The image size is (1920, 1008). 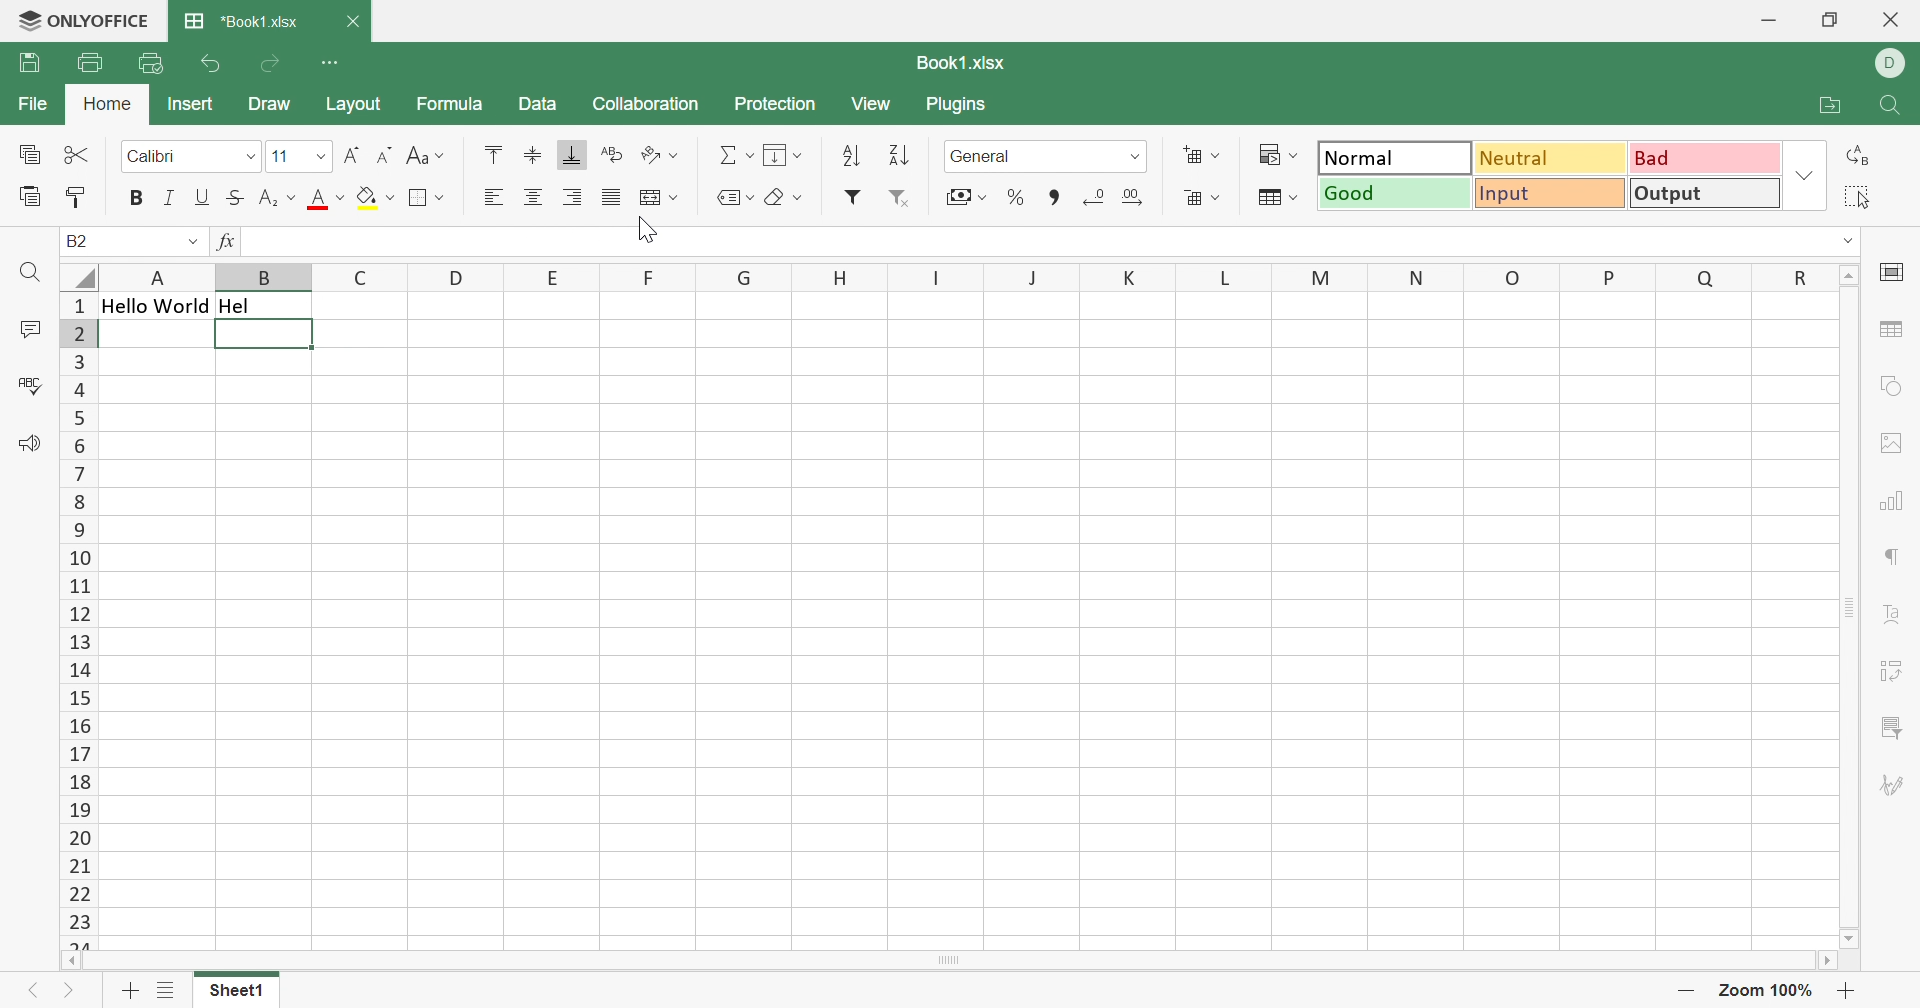 I want to click on Chart settings, so click(x=1890, y=505).